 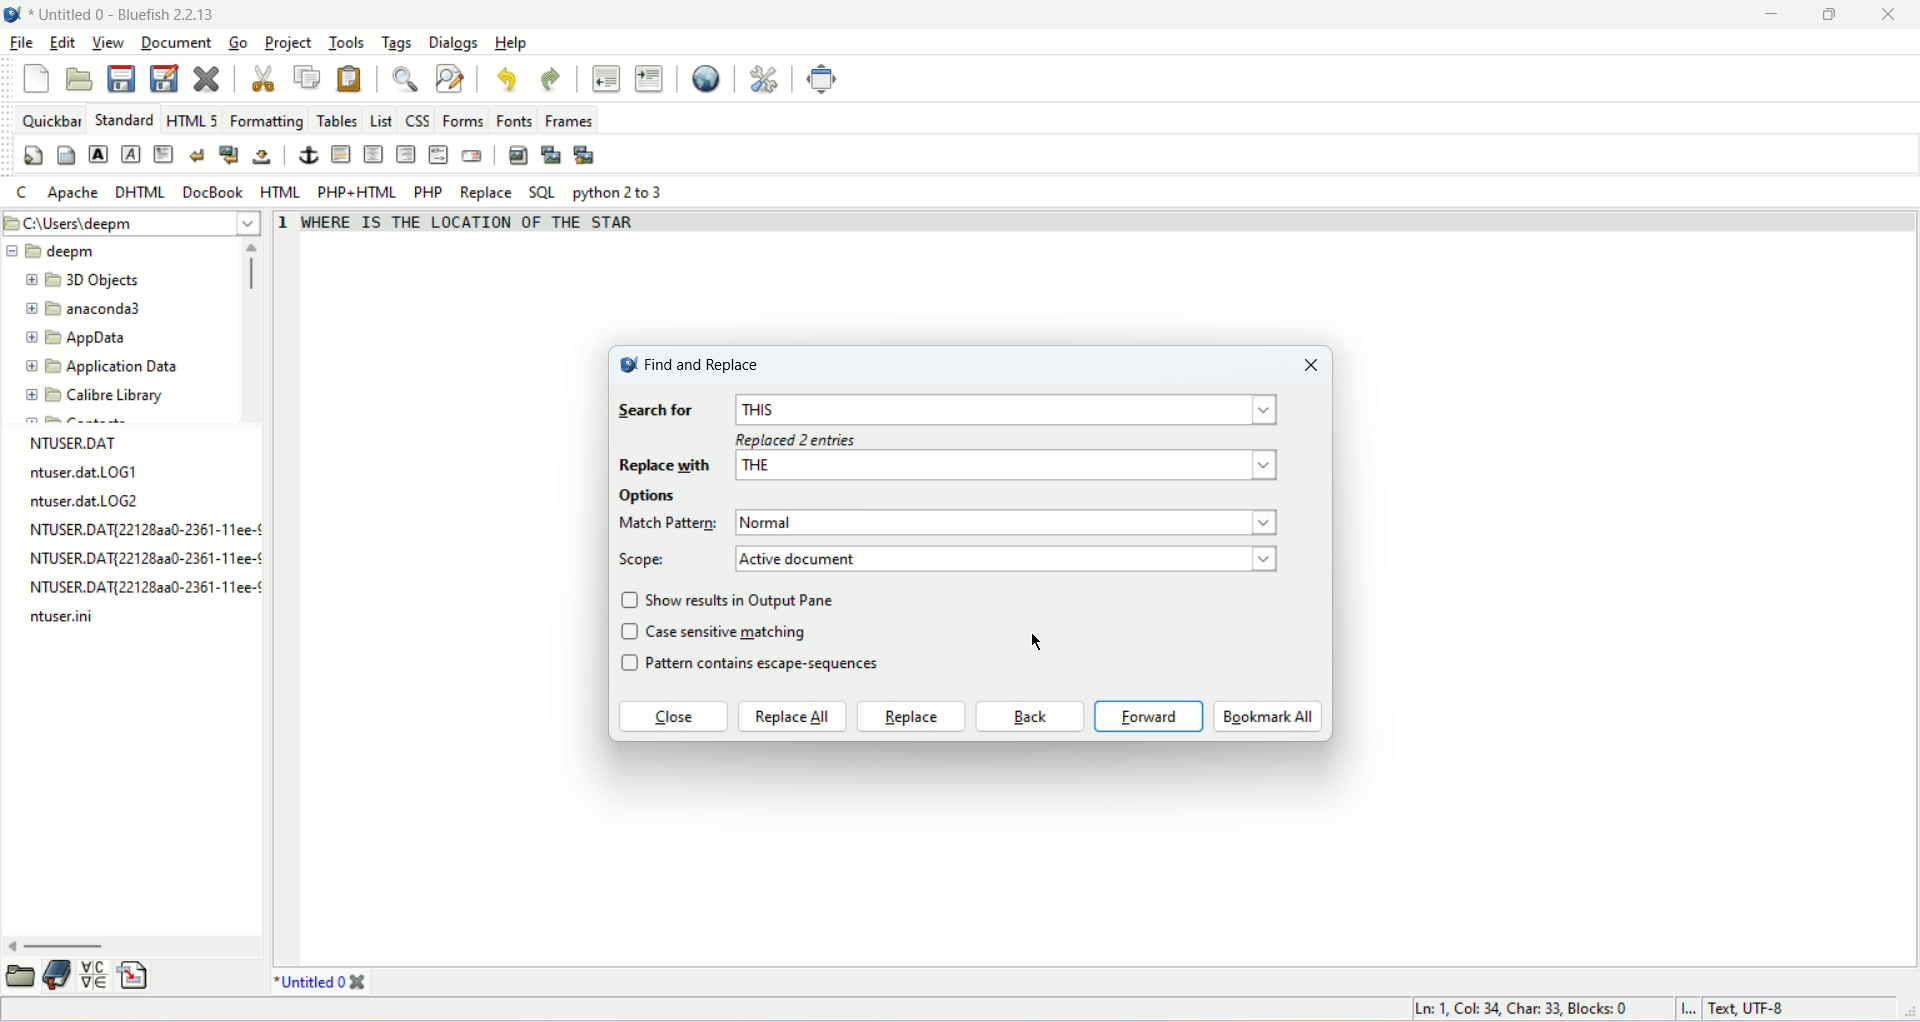 What do you see at coordinates (669, 511) in the screenshot?
I see `options Match pattern` at bounding box center [669, 511].